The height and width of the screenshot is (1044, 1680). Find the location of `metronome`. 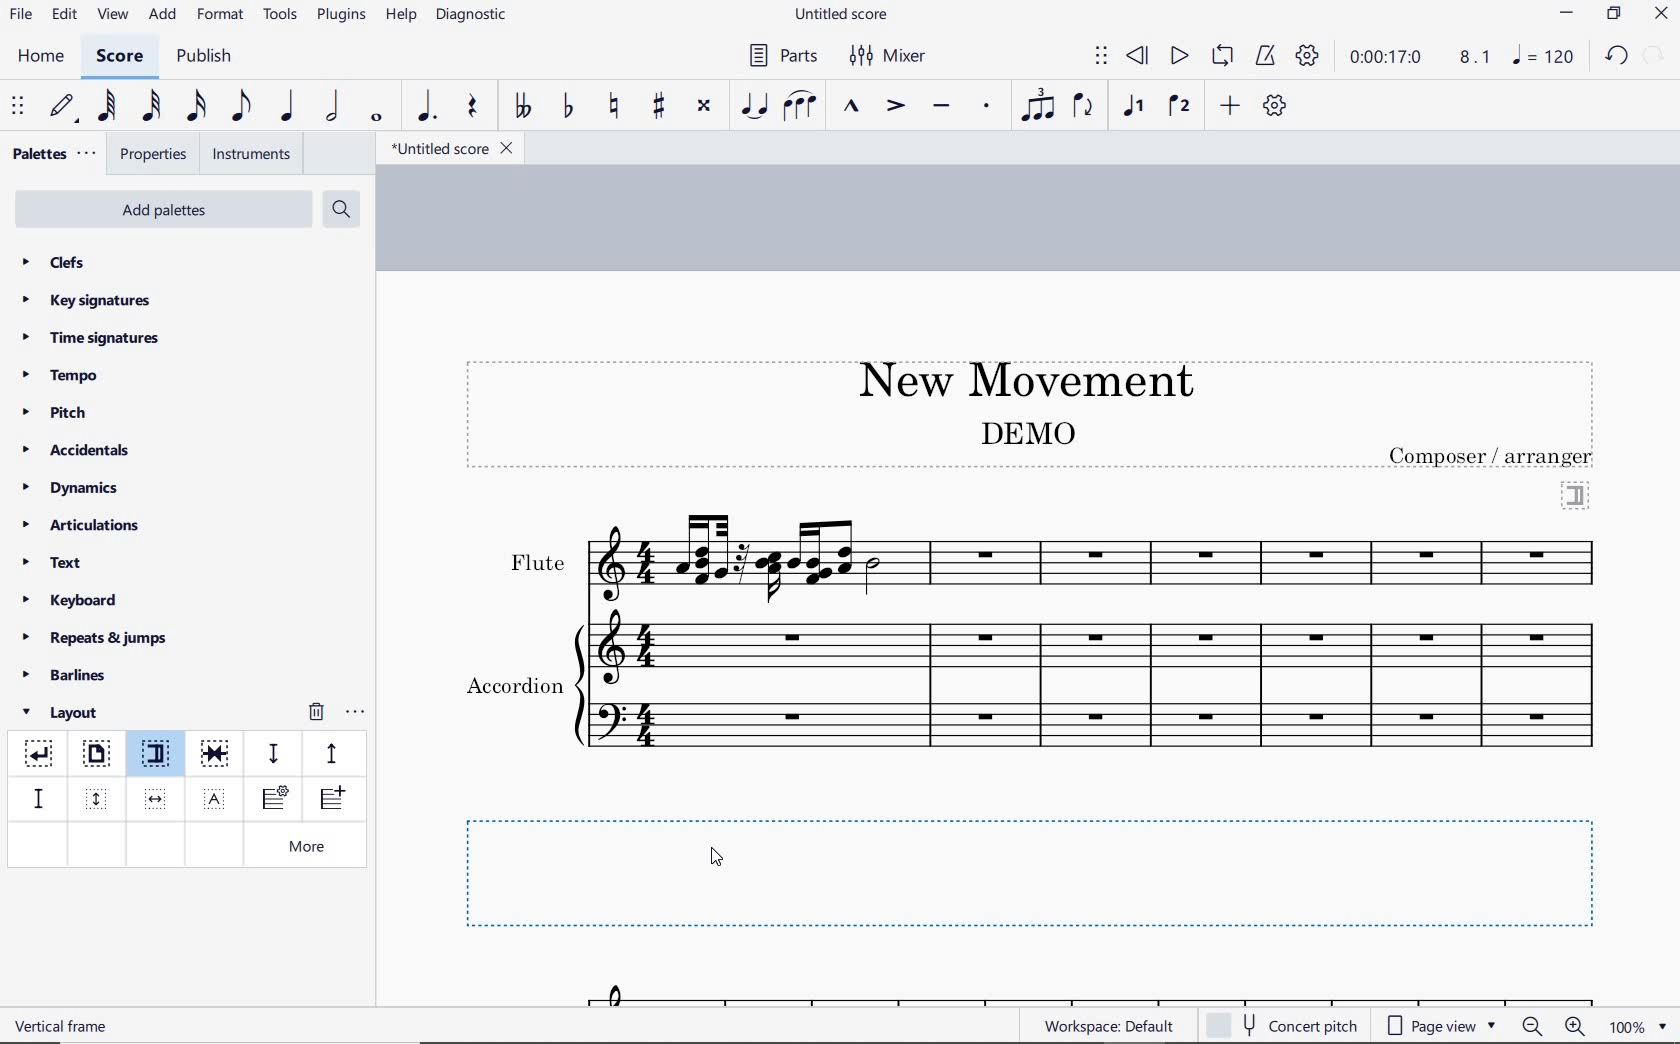

metronome is located at coordinates (1264, 56).